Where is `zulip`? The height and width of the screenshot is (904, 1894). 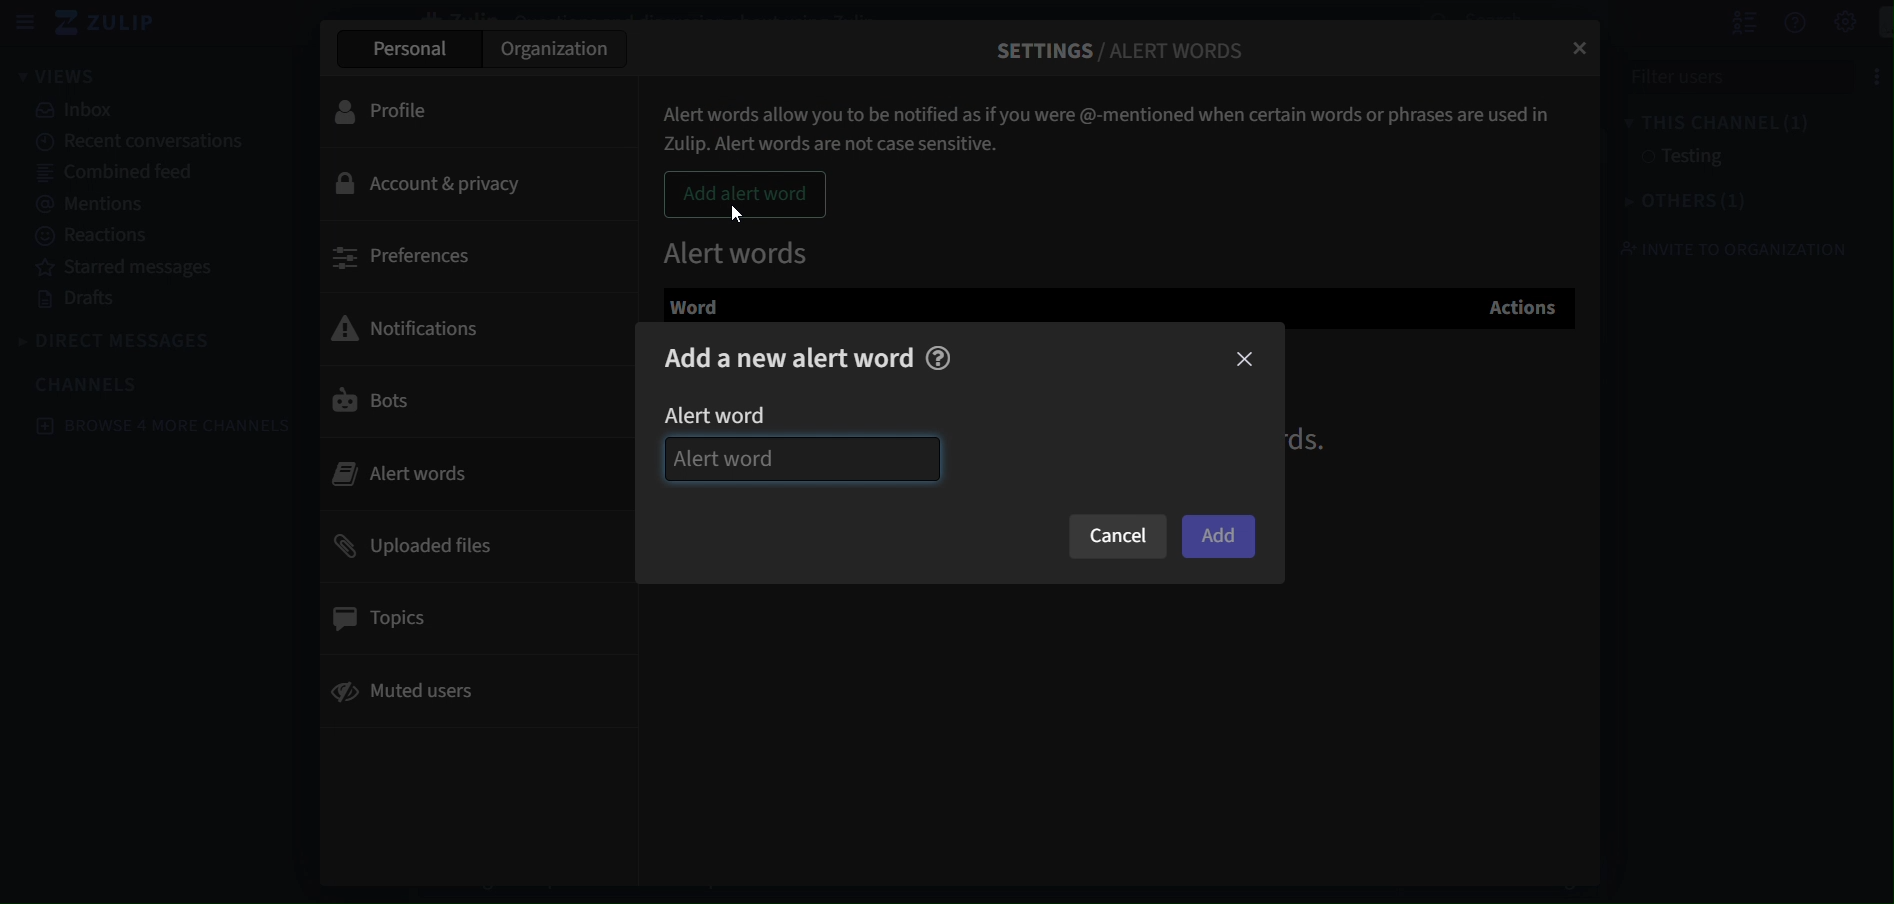 zulip is located at coordinates (115, 24).